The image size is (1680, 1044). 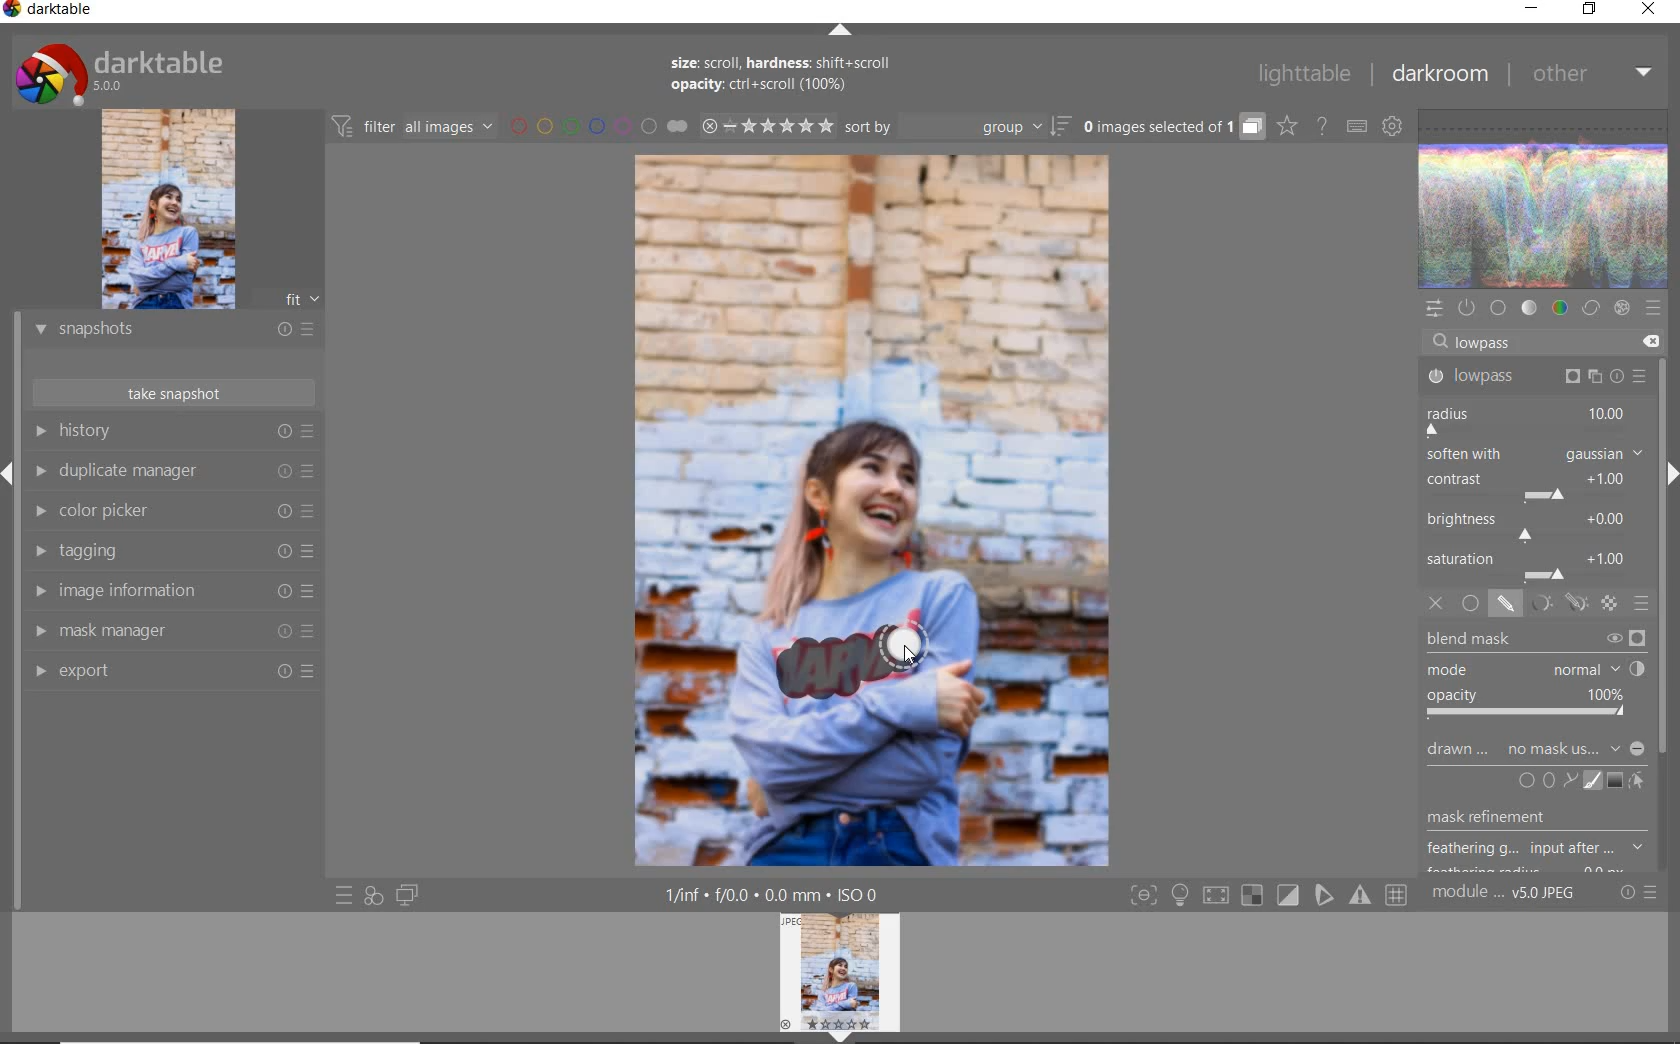 I want to click on tagging, so click(x=173, y=553).